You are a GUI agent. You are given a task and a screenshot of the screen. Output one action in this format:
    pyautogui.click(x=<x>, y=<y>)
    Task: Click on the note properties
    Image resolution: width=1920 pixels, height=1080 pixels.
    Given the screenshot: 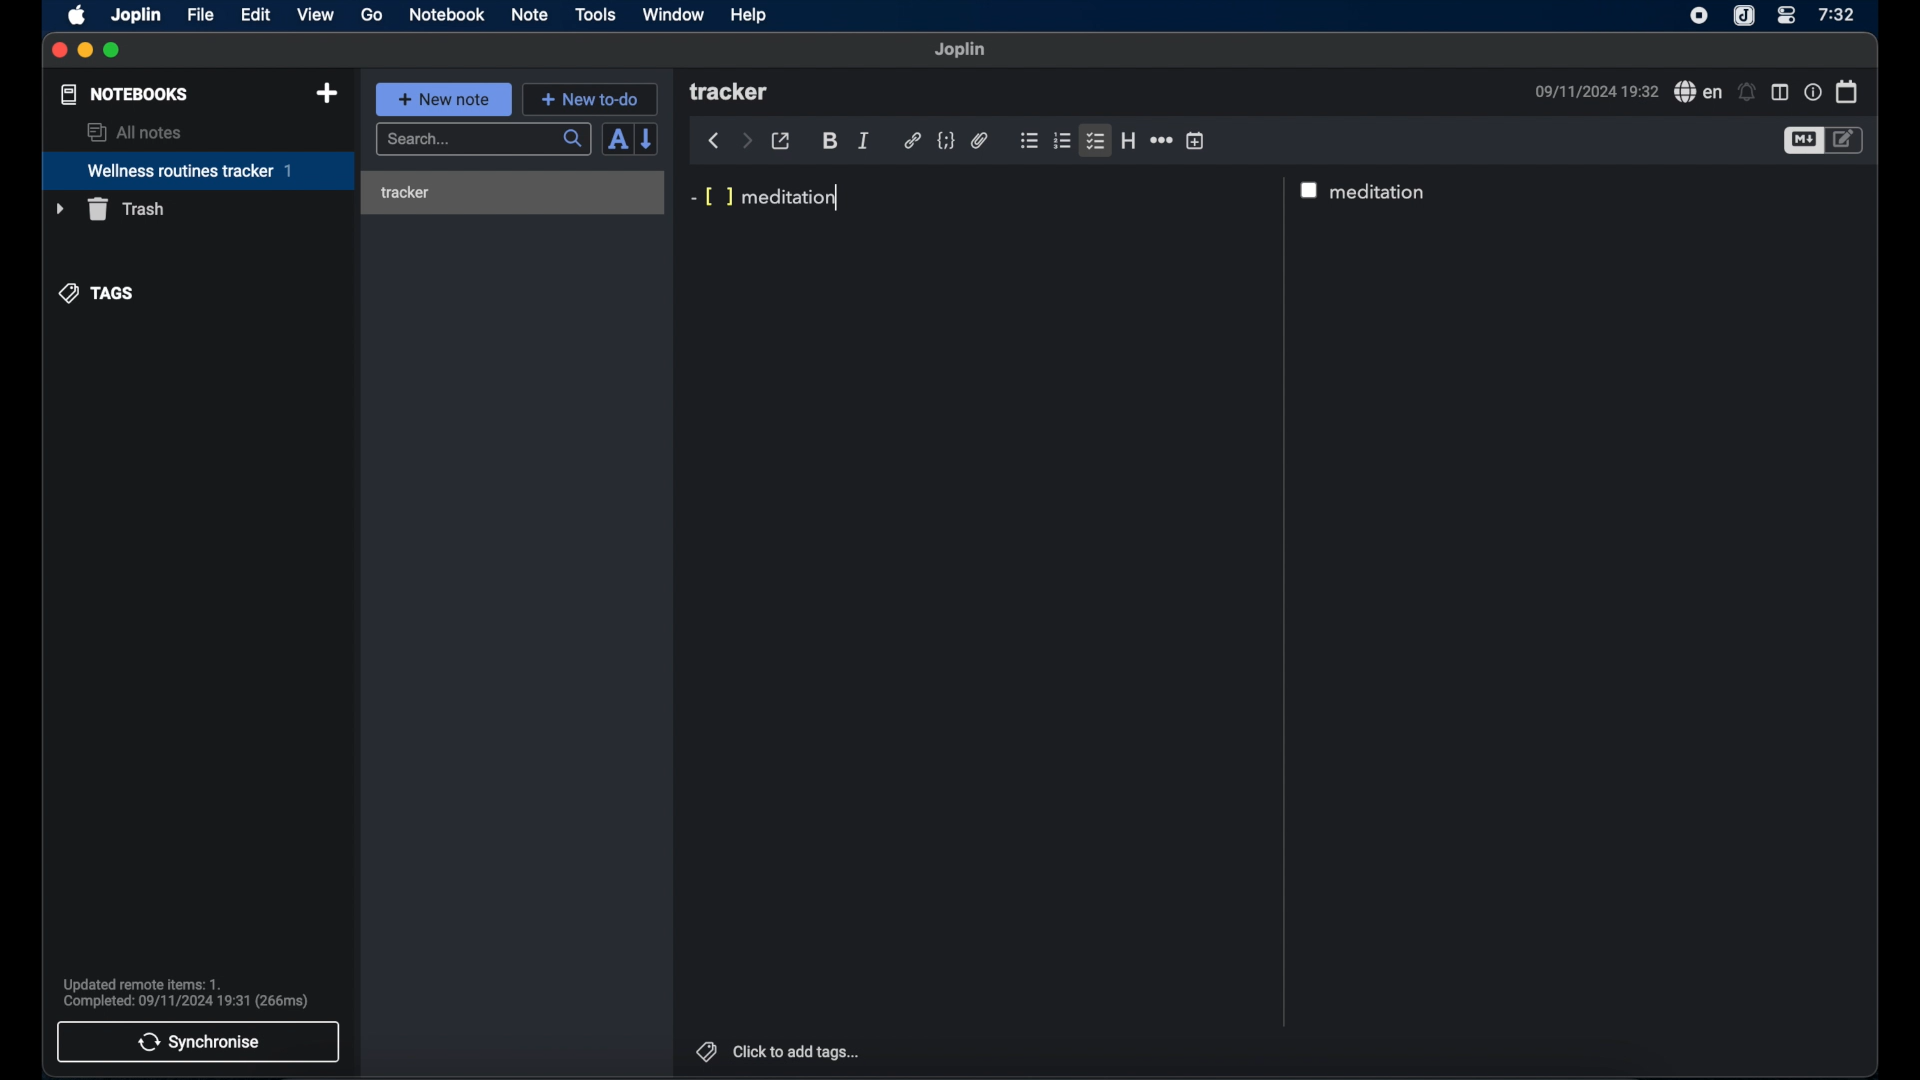 What is the action you would take?
    pyautogui.click(x=1812, y=91)
    